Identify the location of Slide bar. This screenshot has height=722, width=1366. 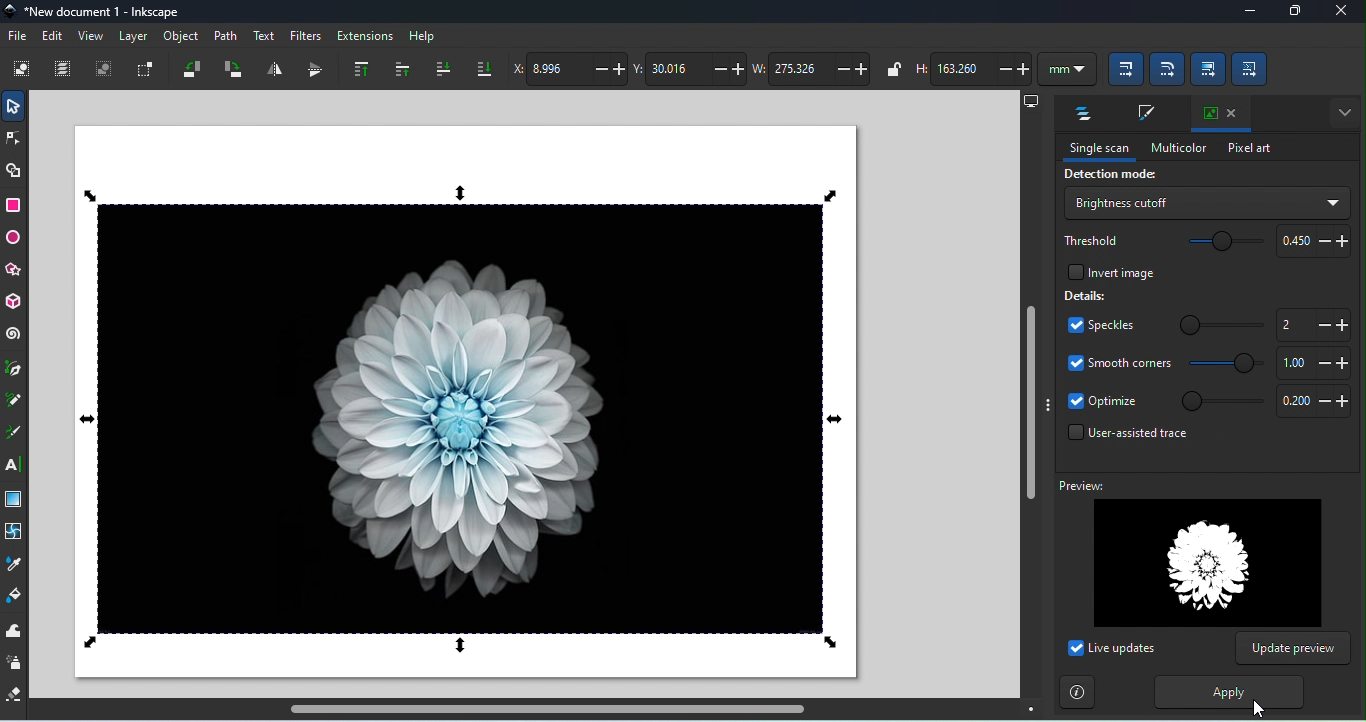
(1221, 326).